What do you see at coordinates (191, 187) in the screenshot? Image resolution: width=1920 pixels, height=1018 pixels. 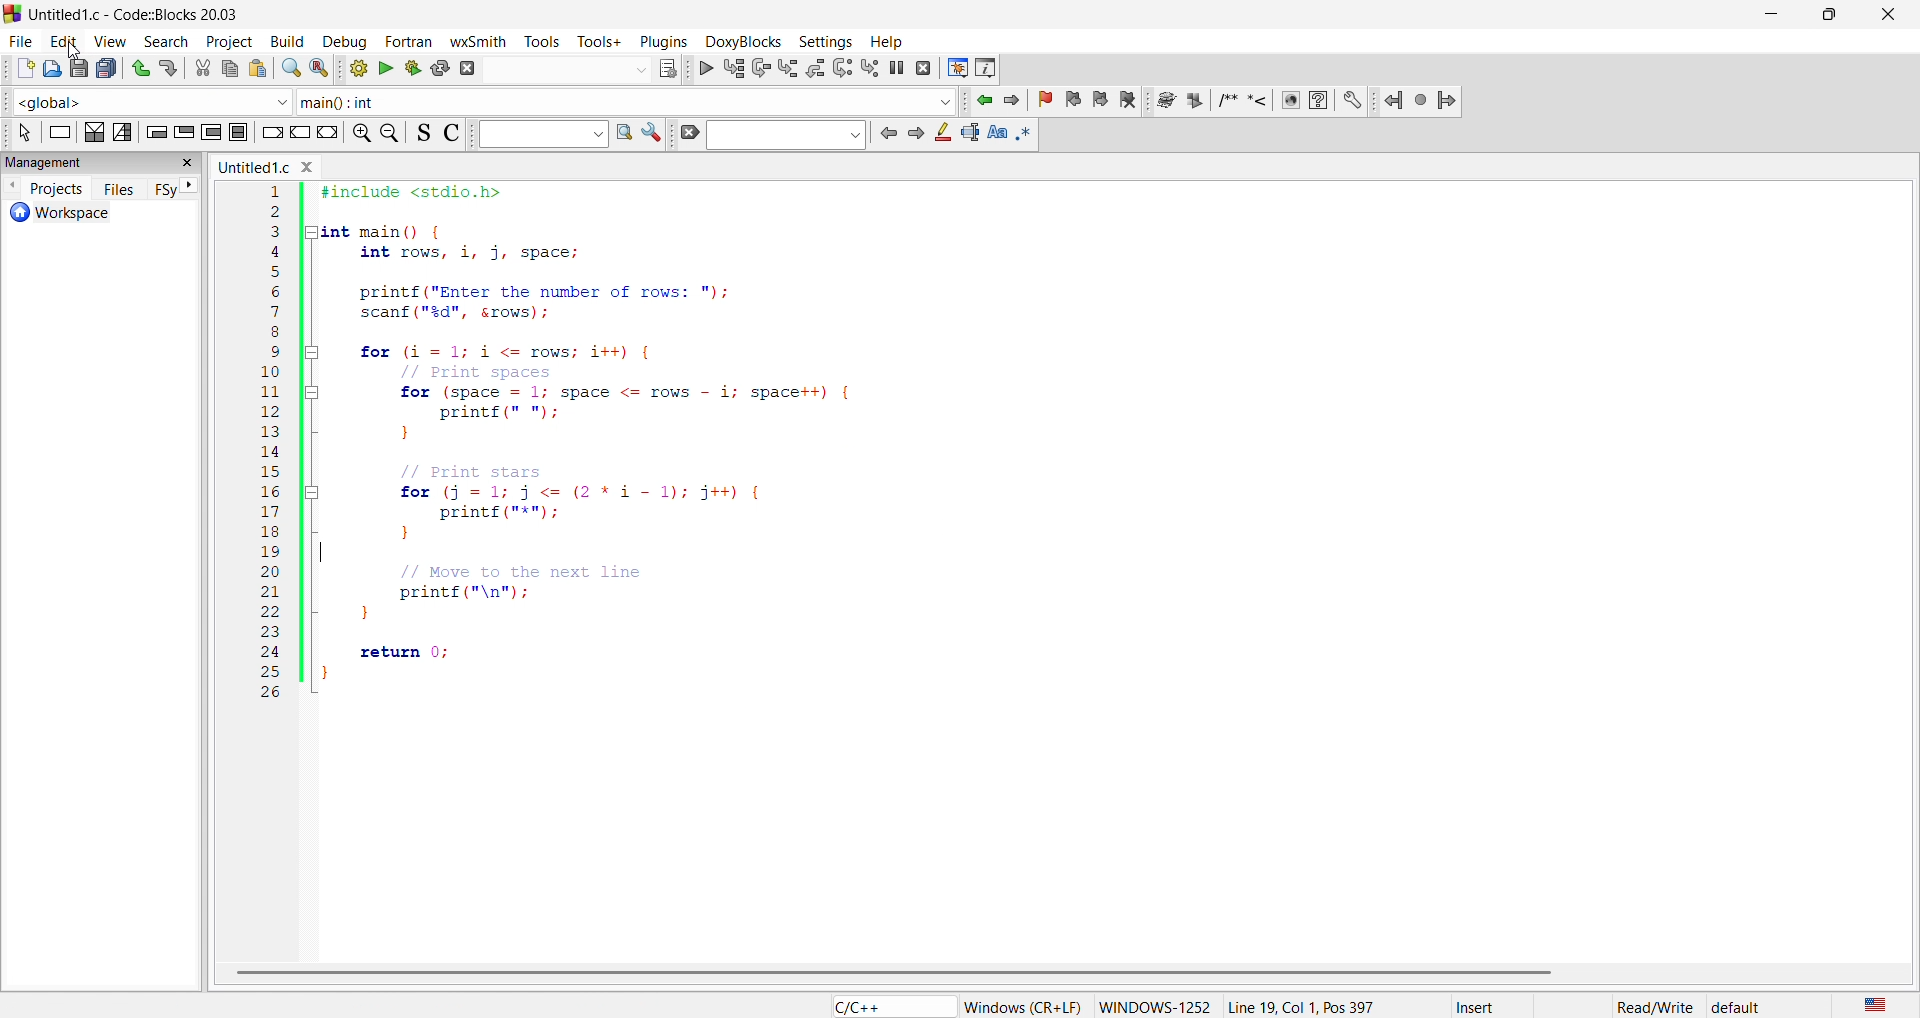 I see `next` at bounding box center [191, 187].